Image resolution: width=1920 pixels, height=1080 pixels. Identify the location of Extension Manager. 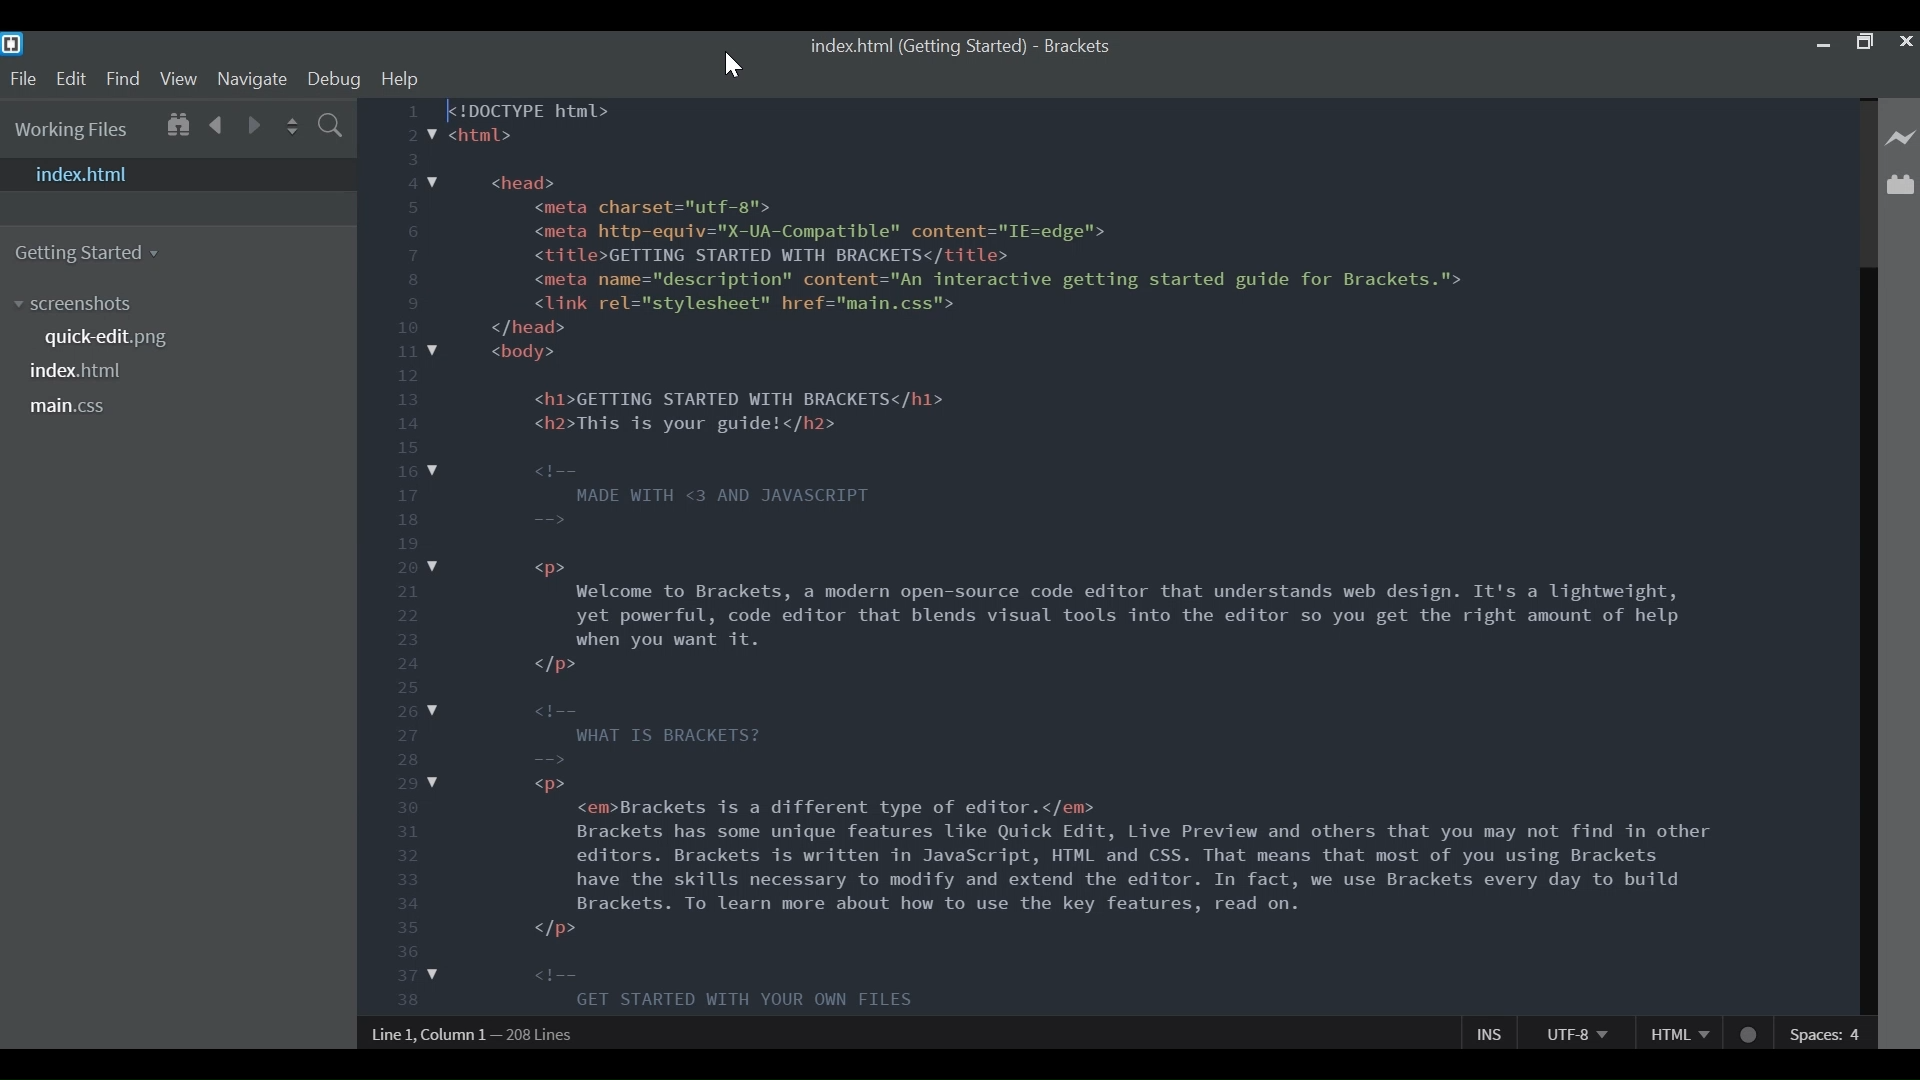
(1902, 183).